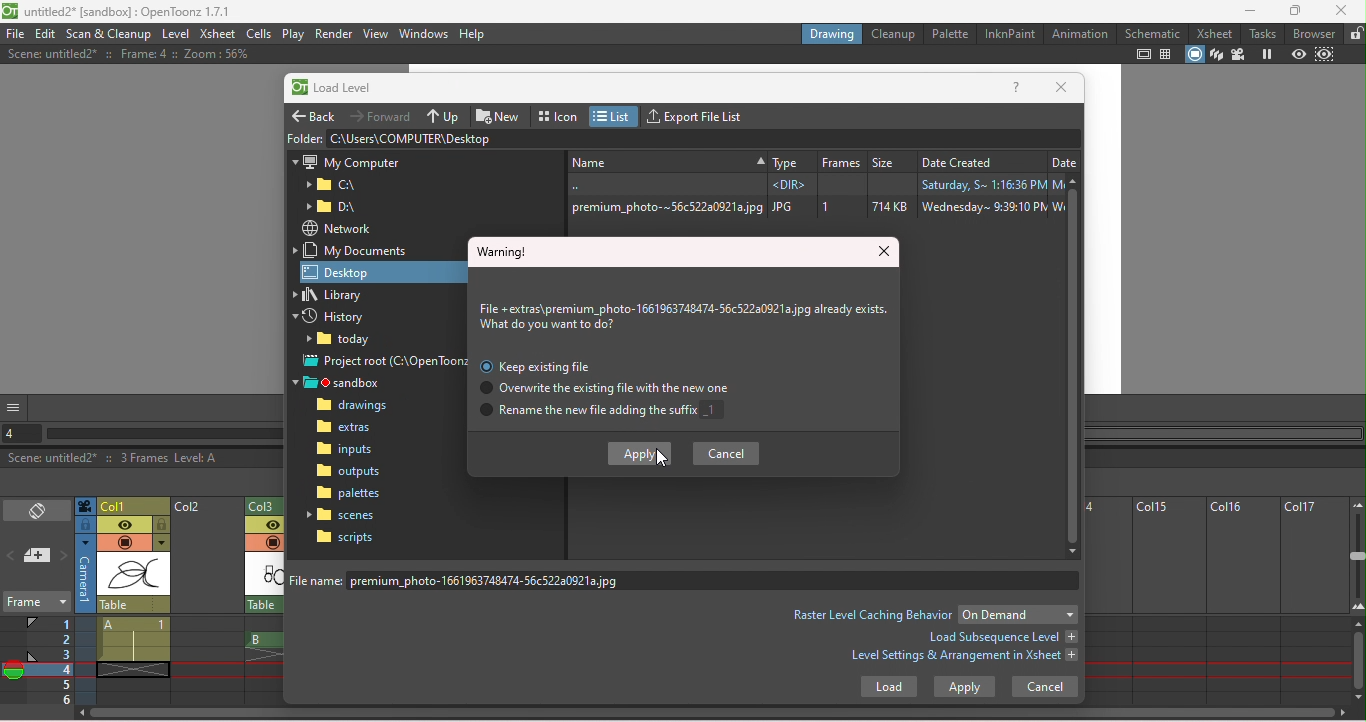 The width and height of the screenshot is (1366, 722). What do you see at coordinates (1341, 10) in the screenshot?
I see `Close` at bounding box center [1341, 10].